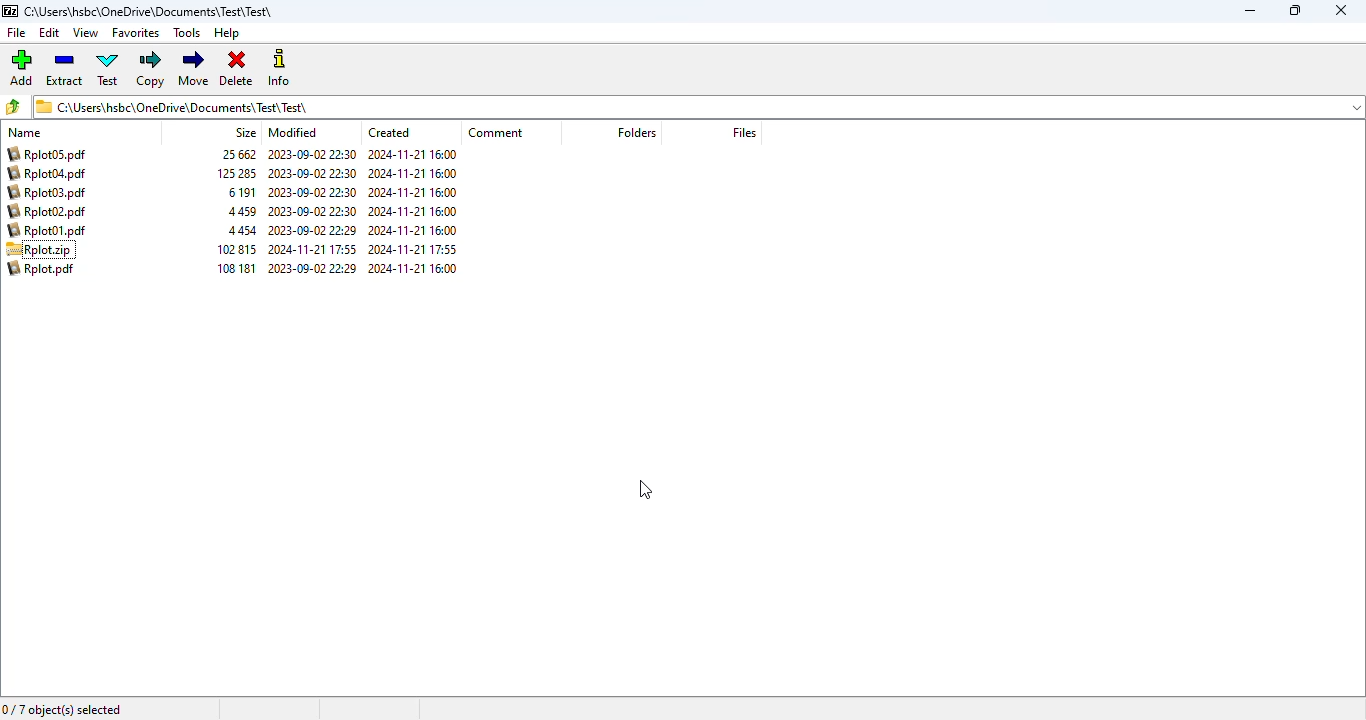 This screenshot has height=720, width=1366. What do you see at coordinates (312, 230) in the screenshot?
I see `2023-09-02 22:29` at bounding box center [312, 230].